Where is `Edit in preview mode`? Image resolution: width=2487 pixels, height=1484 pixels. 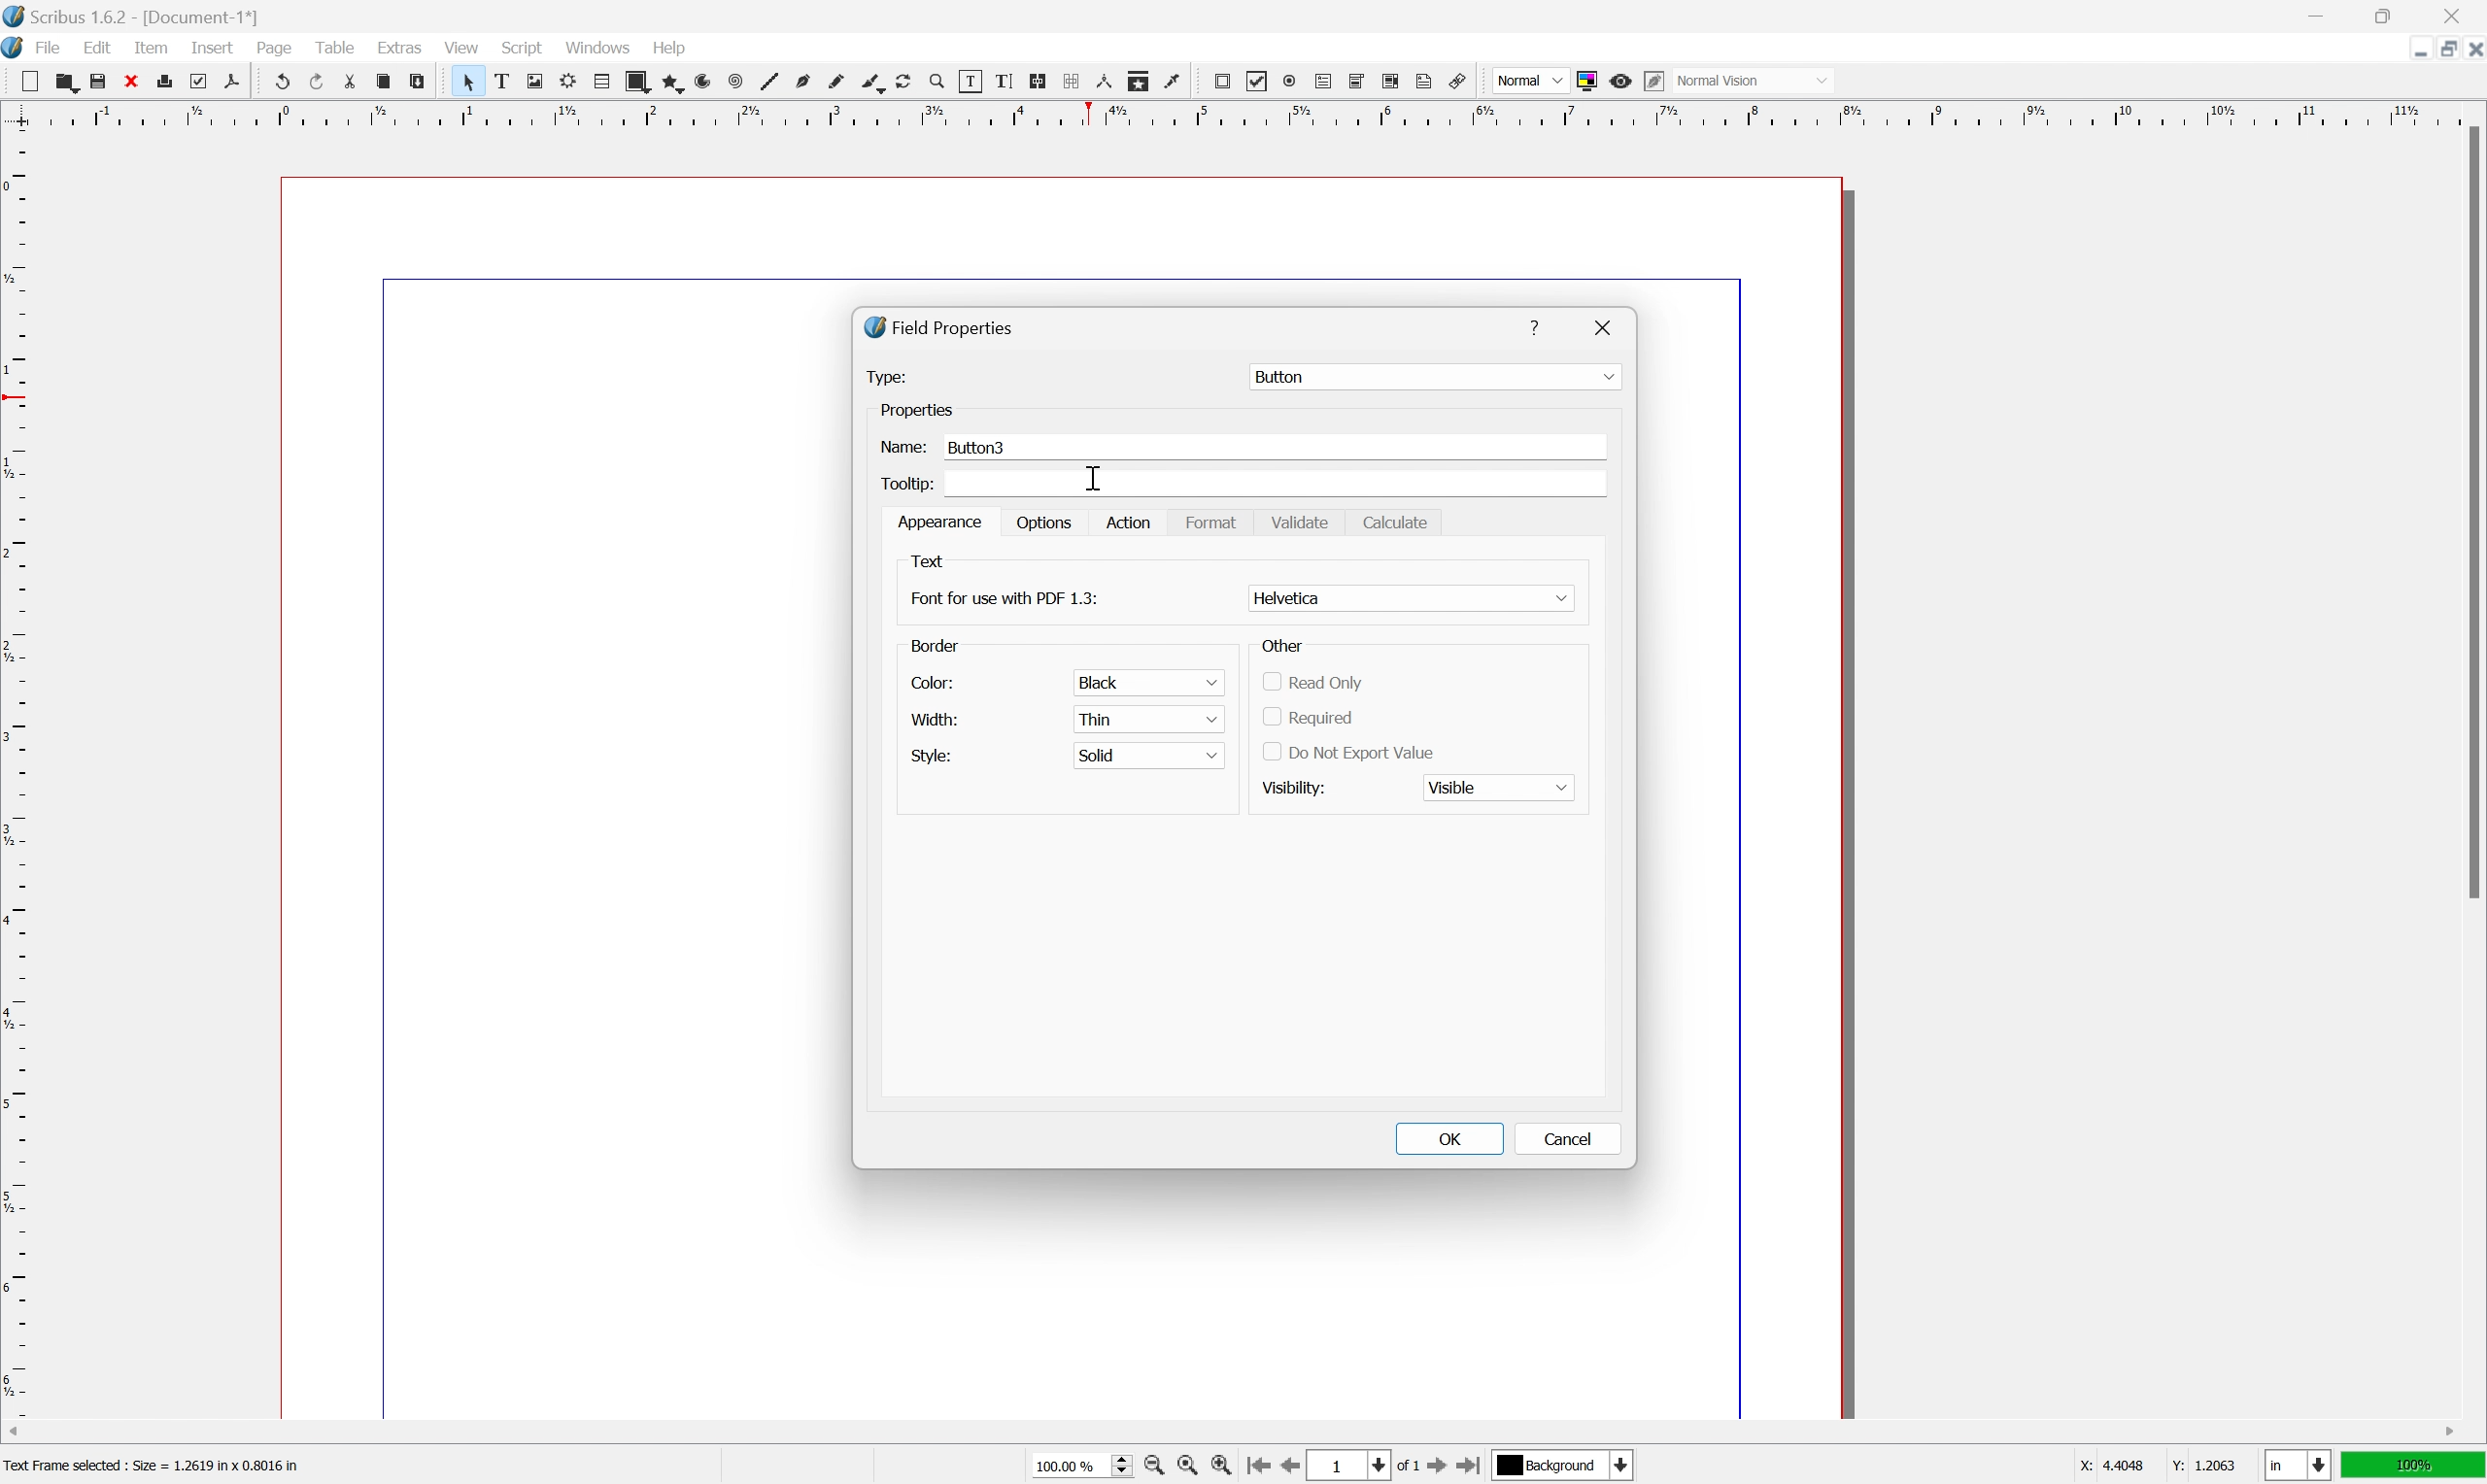
Edit in preview mode is located at coordinates (1654, 82).